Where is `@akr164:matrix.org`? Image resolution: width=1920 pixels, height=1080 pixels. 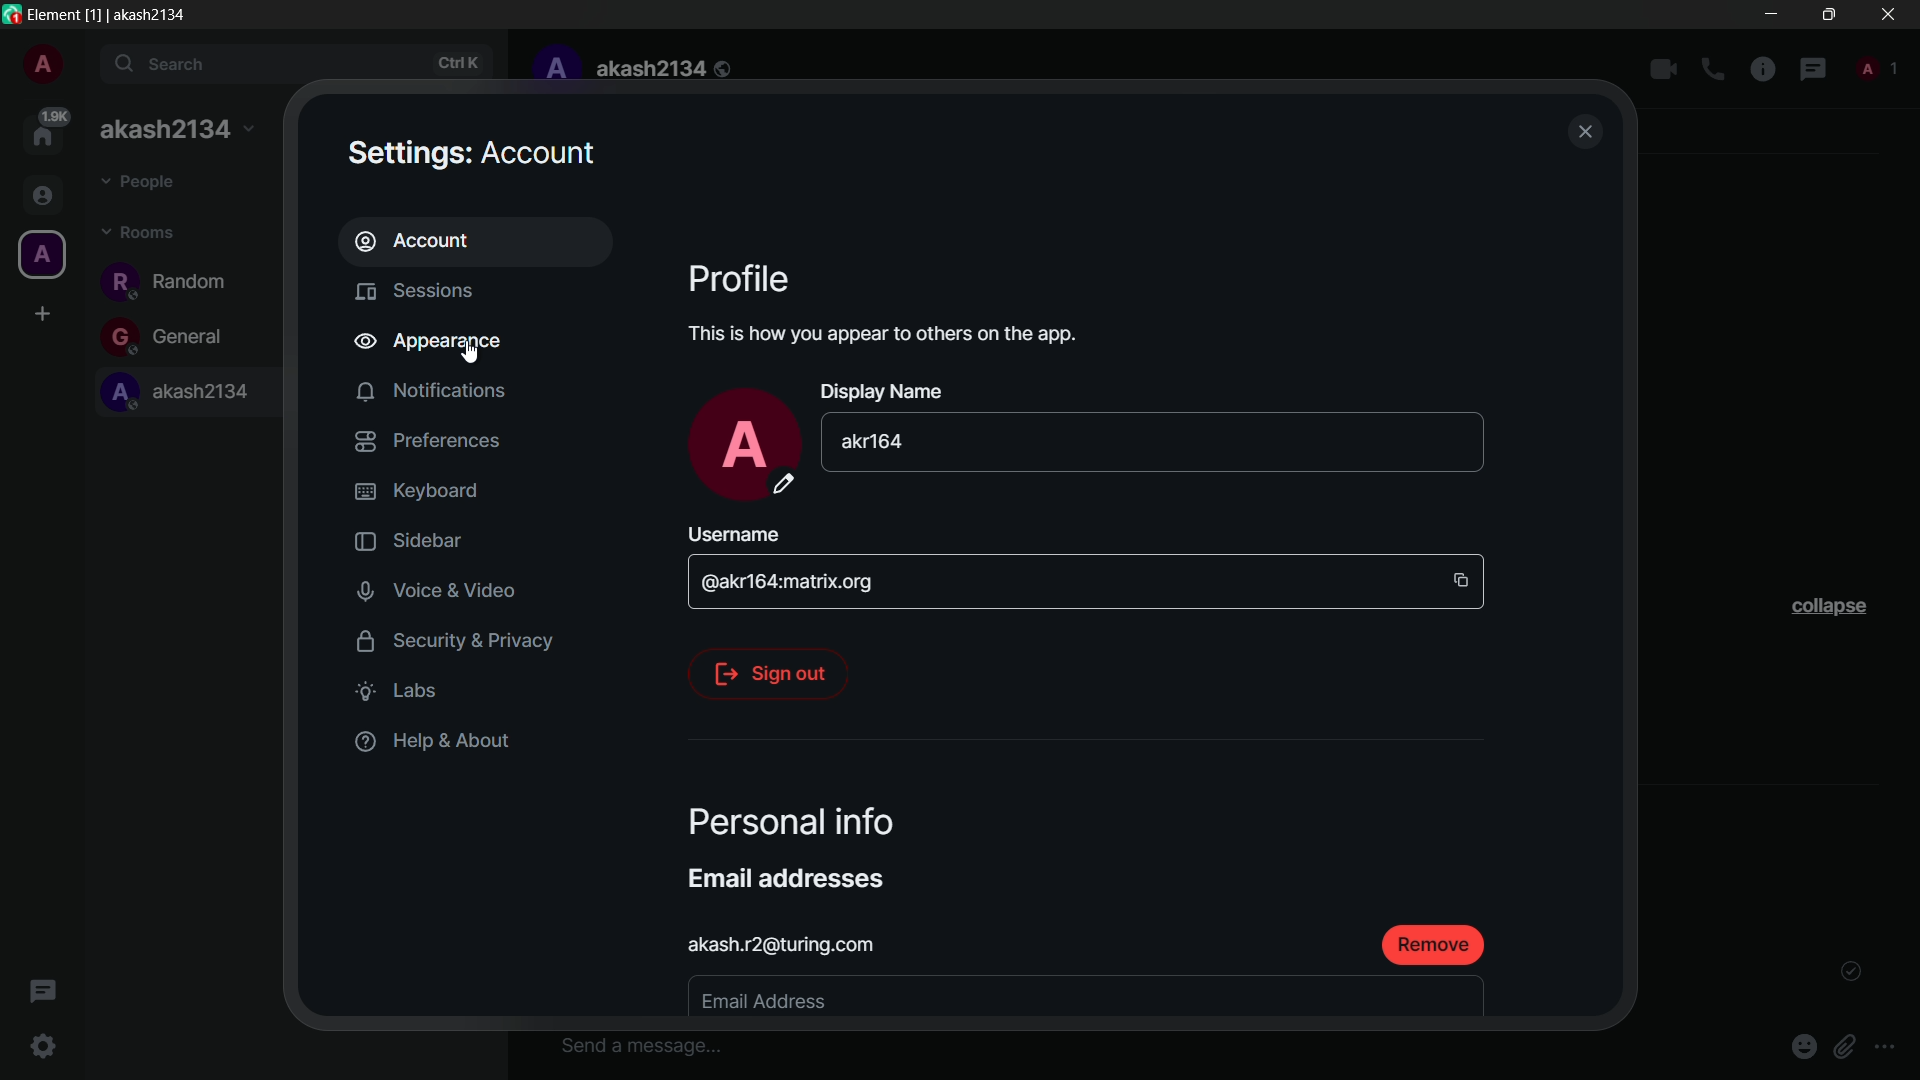 @akr164:matrix.org is located at coordinates (795, 583).